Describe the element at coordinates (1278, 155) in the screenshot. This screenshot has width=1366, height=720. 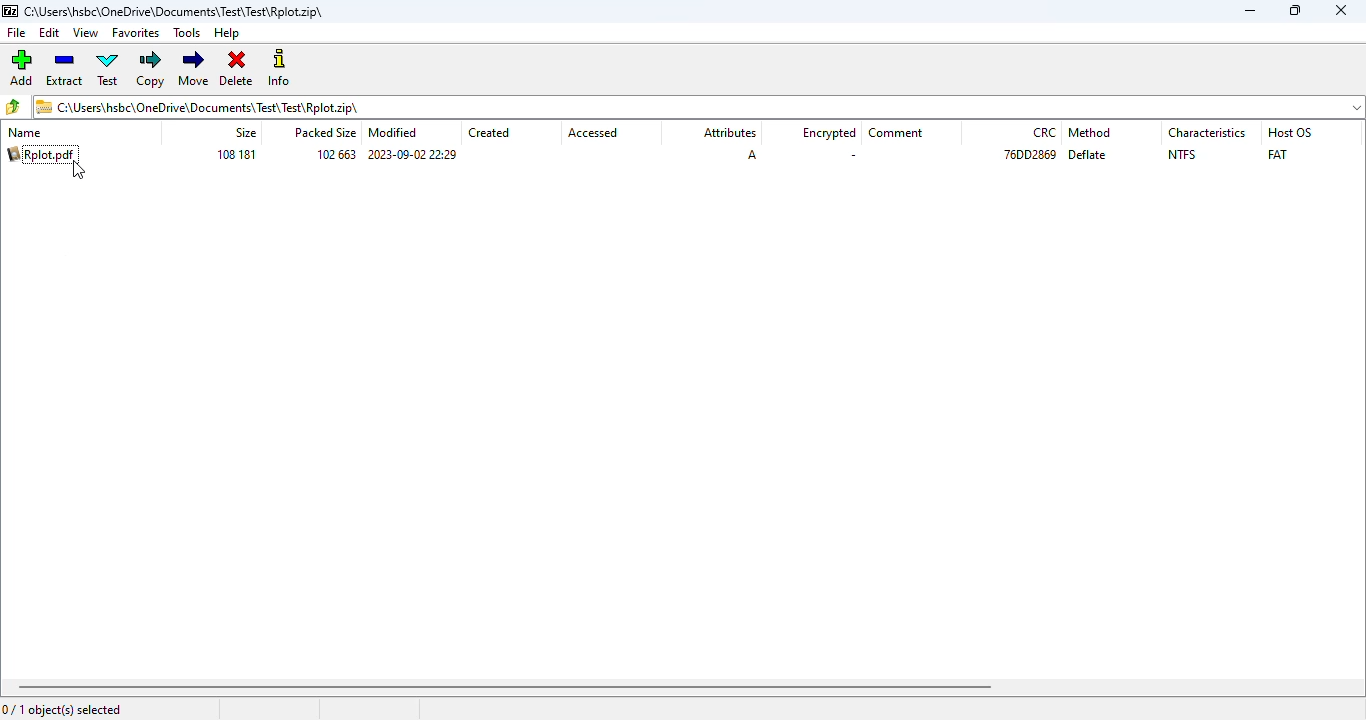
I see `FAT` at that location.